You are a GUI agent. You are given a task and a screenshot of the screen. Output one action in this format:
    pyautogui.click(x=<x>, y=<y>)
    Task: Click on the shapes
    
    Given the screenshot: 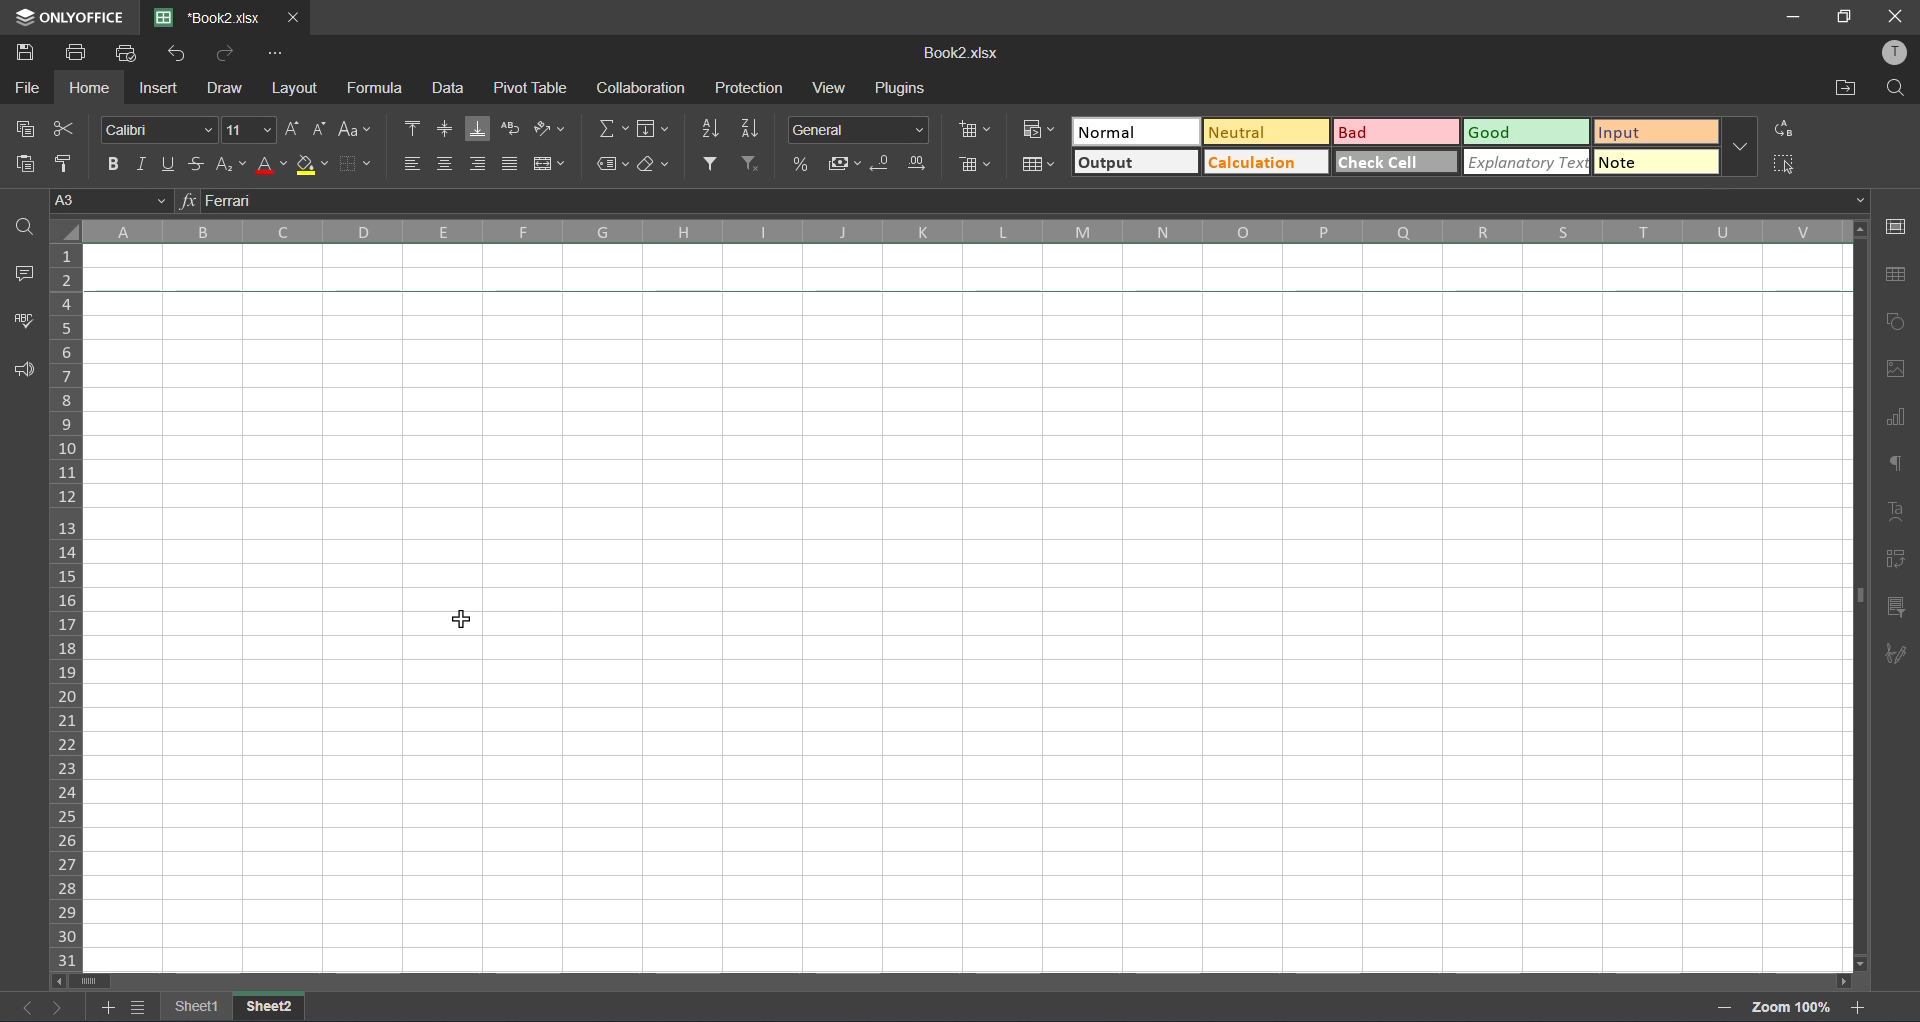 What is the action you would take?
    pyautogui.click(x=1898, y=321)
    